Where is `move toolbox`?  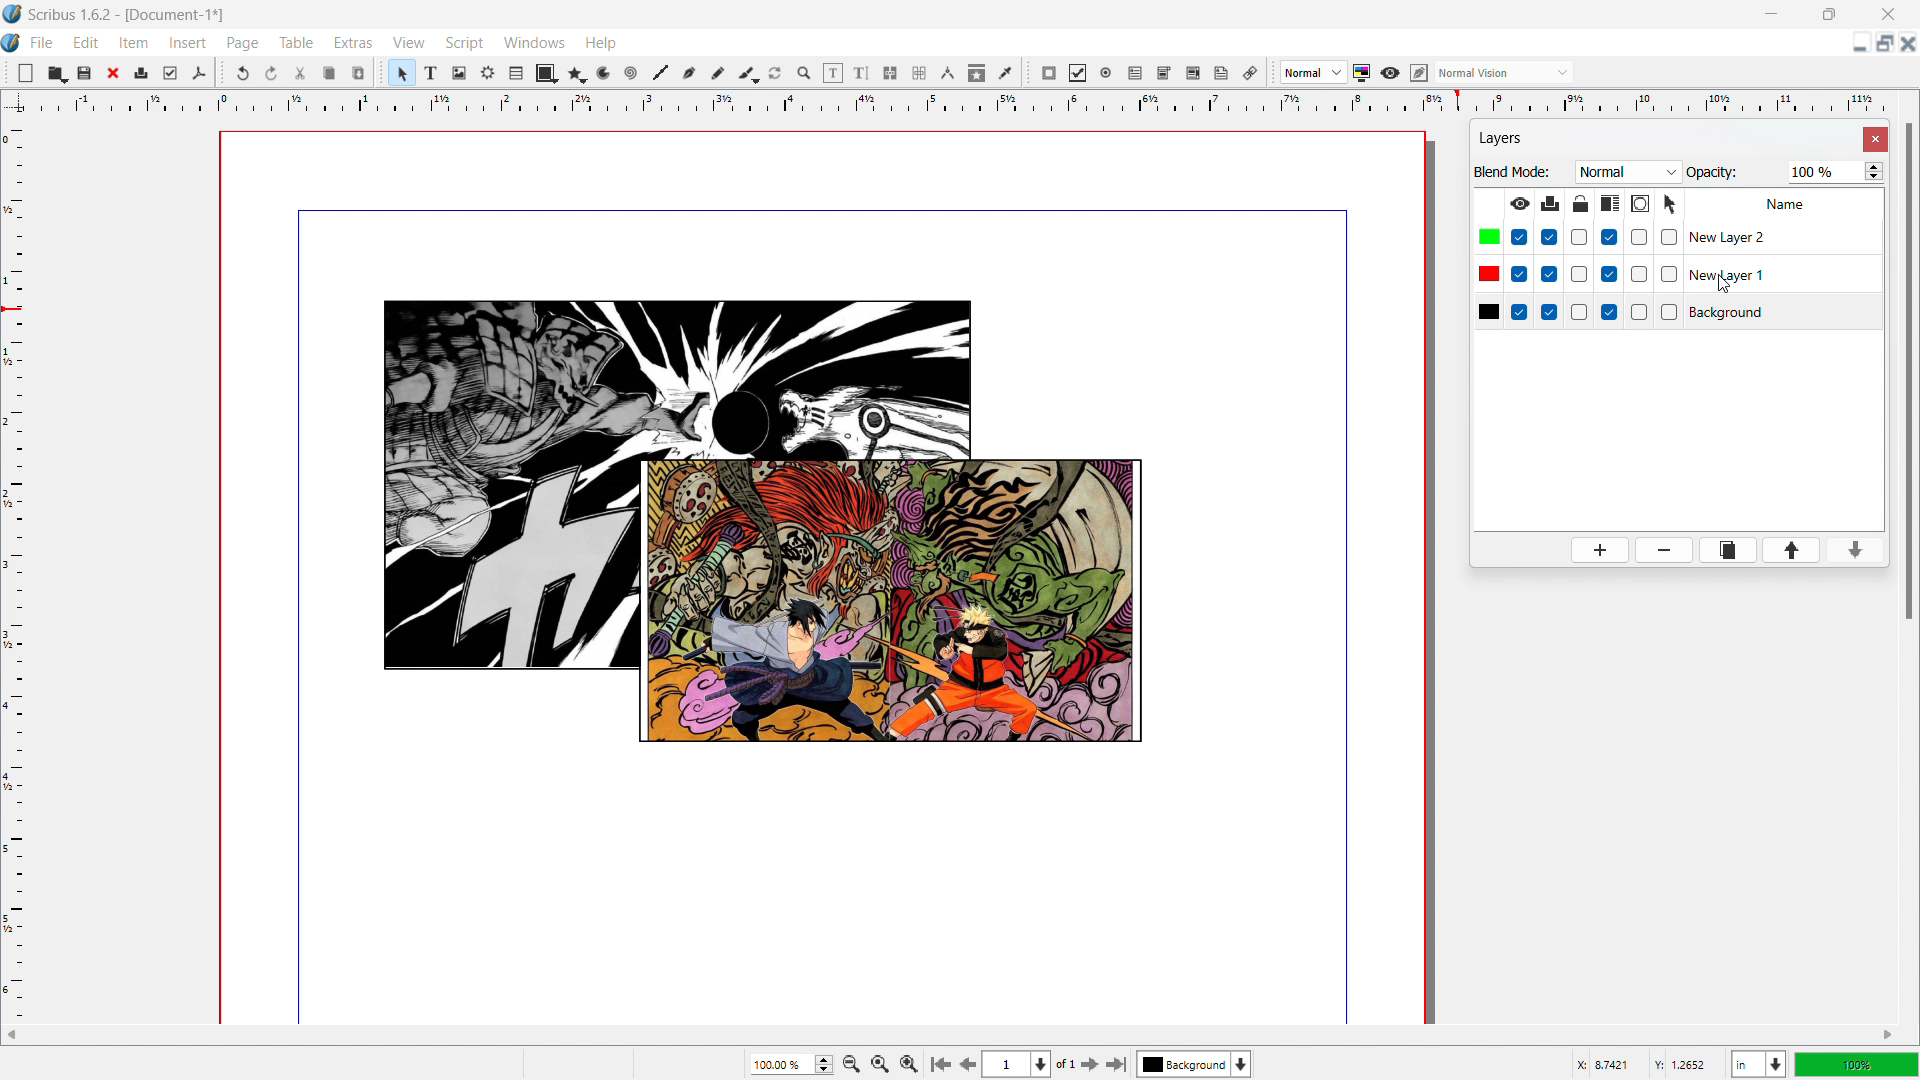
move toolbox is located at coordinates (381, 71).